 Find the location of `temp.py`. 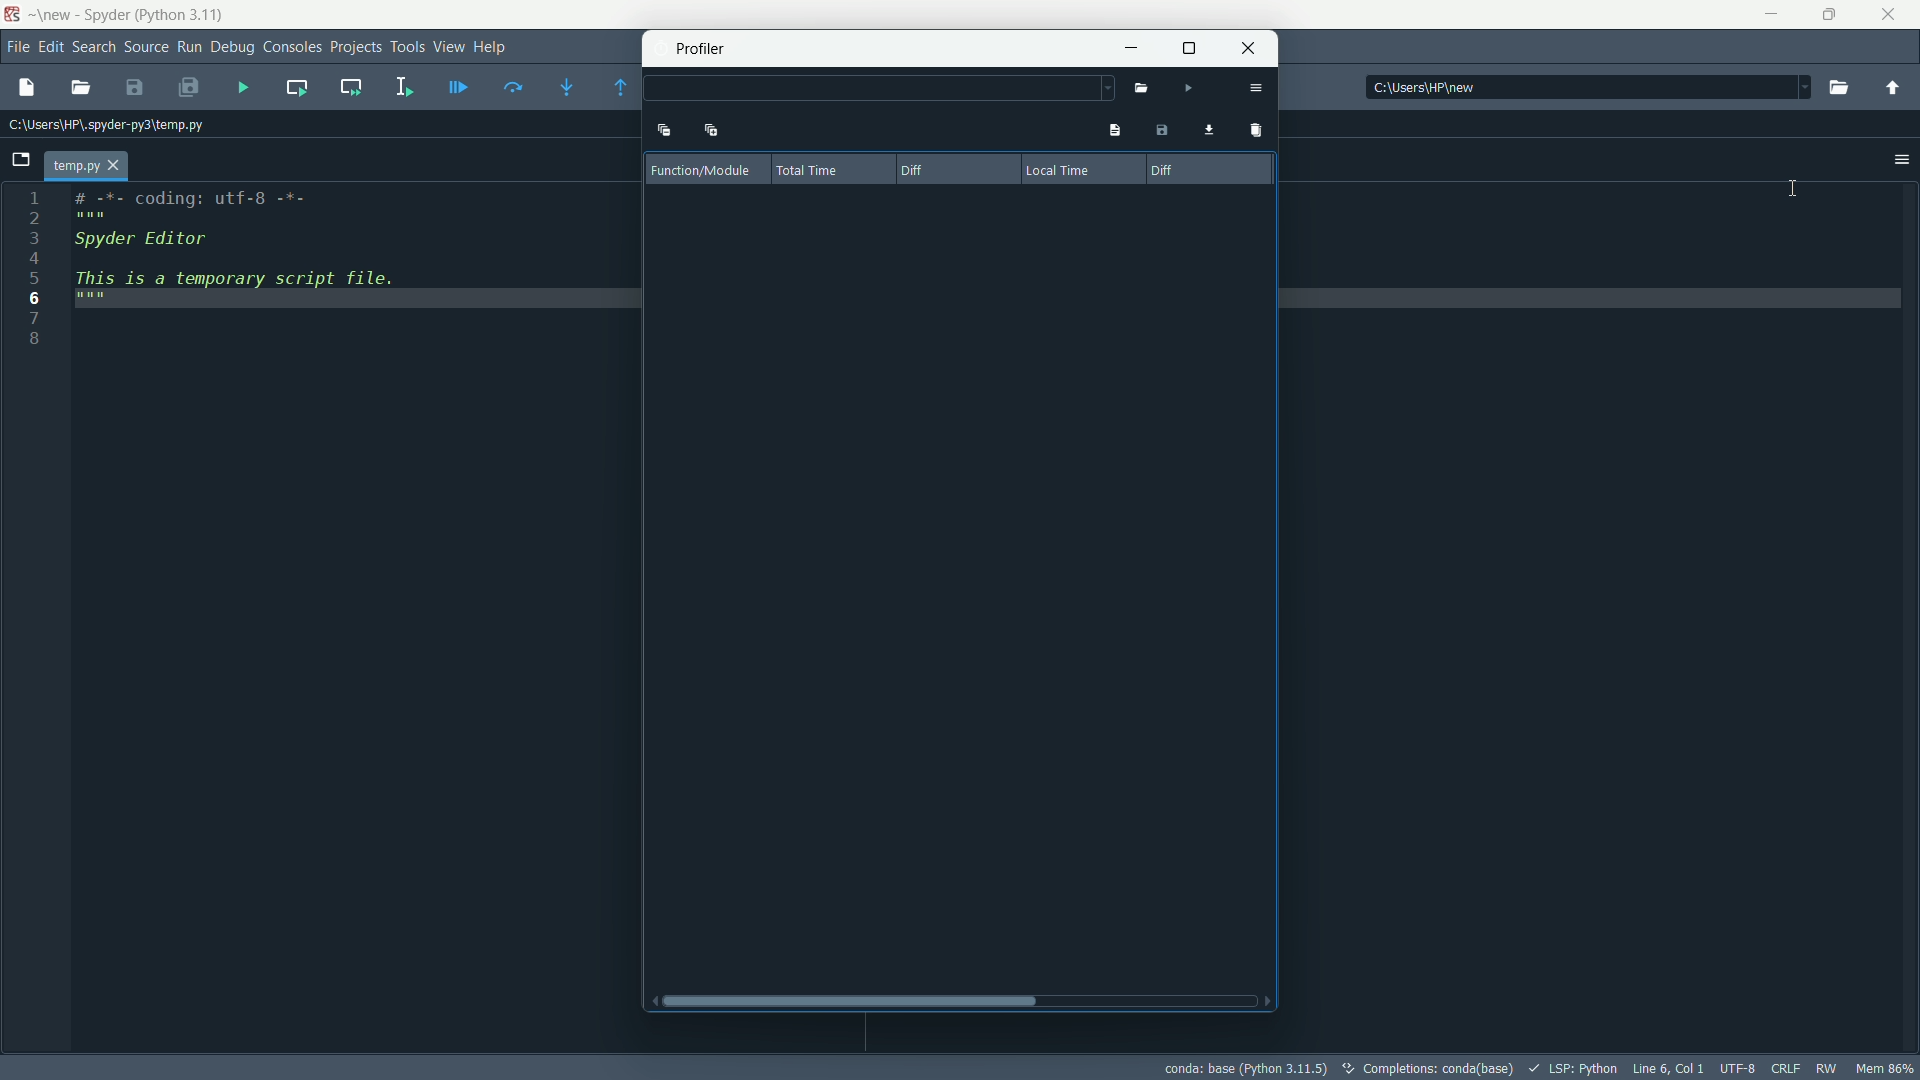

temp.py is located at coordinates (89, 164).